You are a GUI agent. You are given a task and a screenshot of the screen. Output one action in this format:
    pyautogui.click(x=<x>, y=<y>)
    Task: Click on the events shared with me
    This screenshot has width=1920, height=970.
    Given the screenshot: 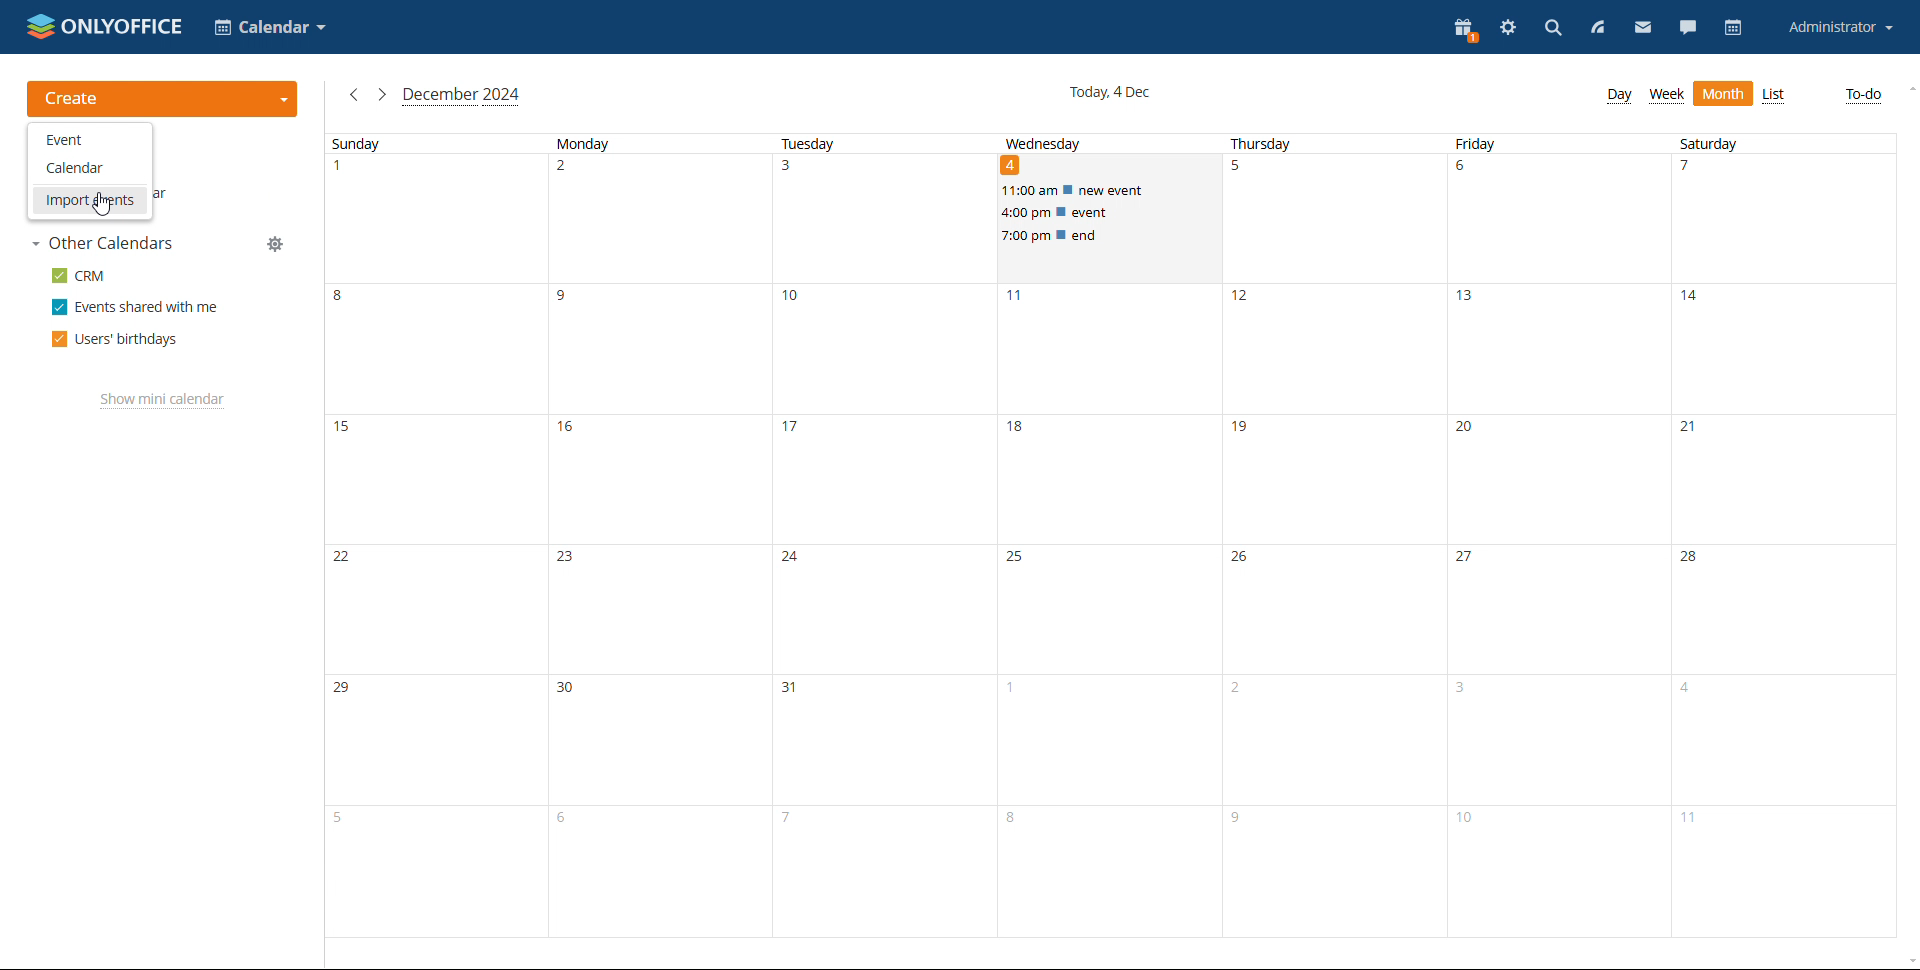 What is the action you would take?
    pyautogui.click(x=135, y=307)
    